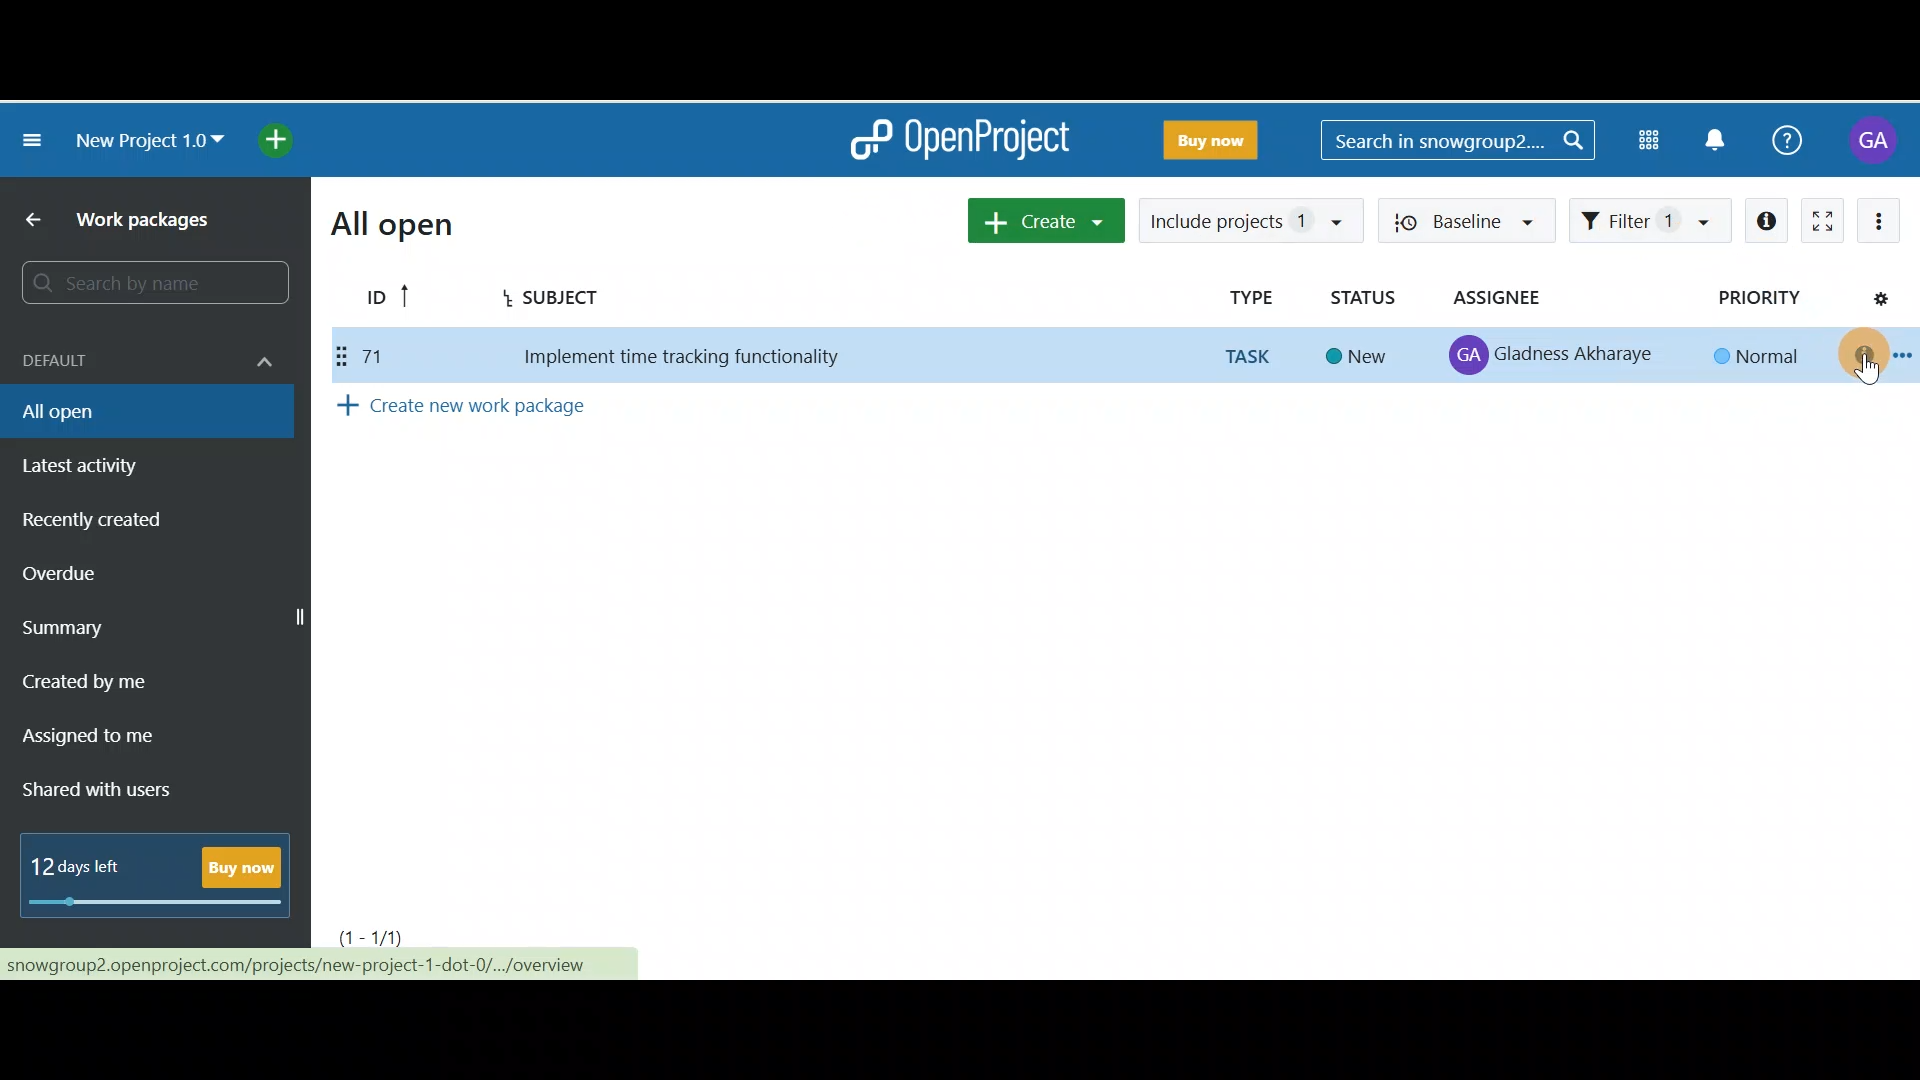 The width and height of the screenshot is (1920, 1080). What do you see at coordinates (1236, 356) in the screenshot?
I see `TASK` at bounding box center [1236, 356].